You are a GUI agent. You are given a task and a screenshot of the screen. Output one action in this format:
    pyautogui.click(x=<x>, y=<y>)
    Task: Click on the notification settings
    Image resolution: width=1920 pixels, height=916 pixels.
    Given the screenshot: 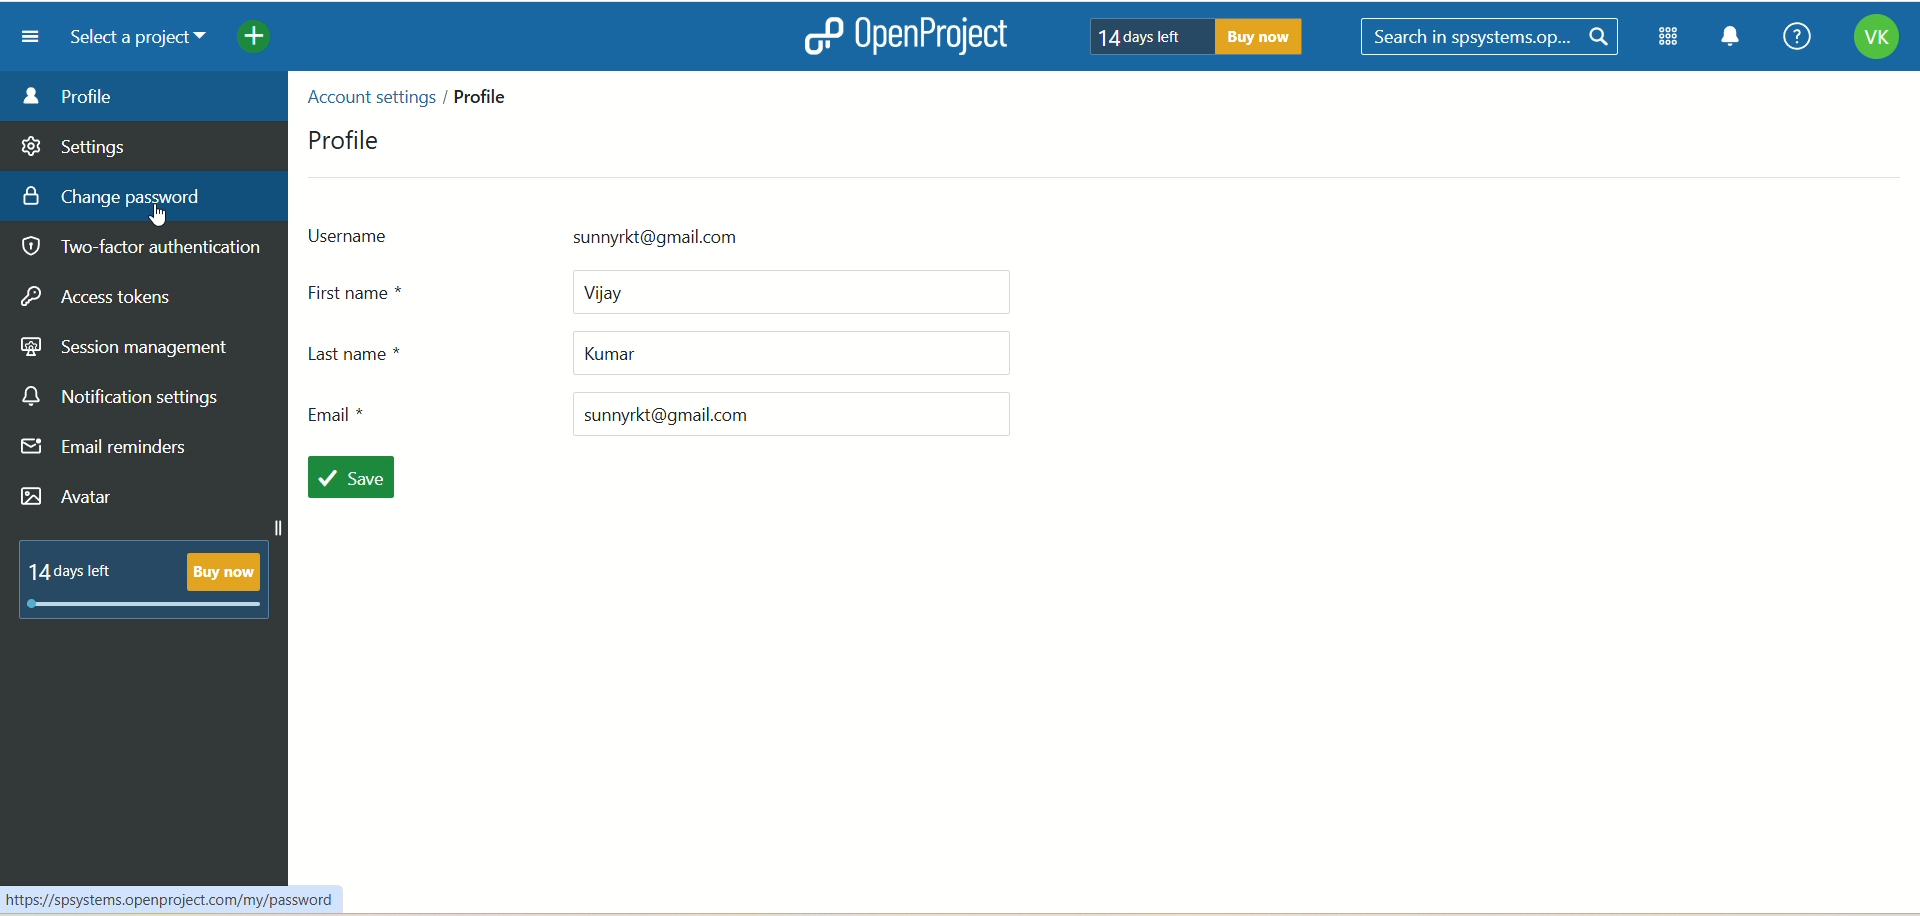 What is the action you would take?
    pyautogui.click(x=124, y=394)
    